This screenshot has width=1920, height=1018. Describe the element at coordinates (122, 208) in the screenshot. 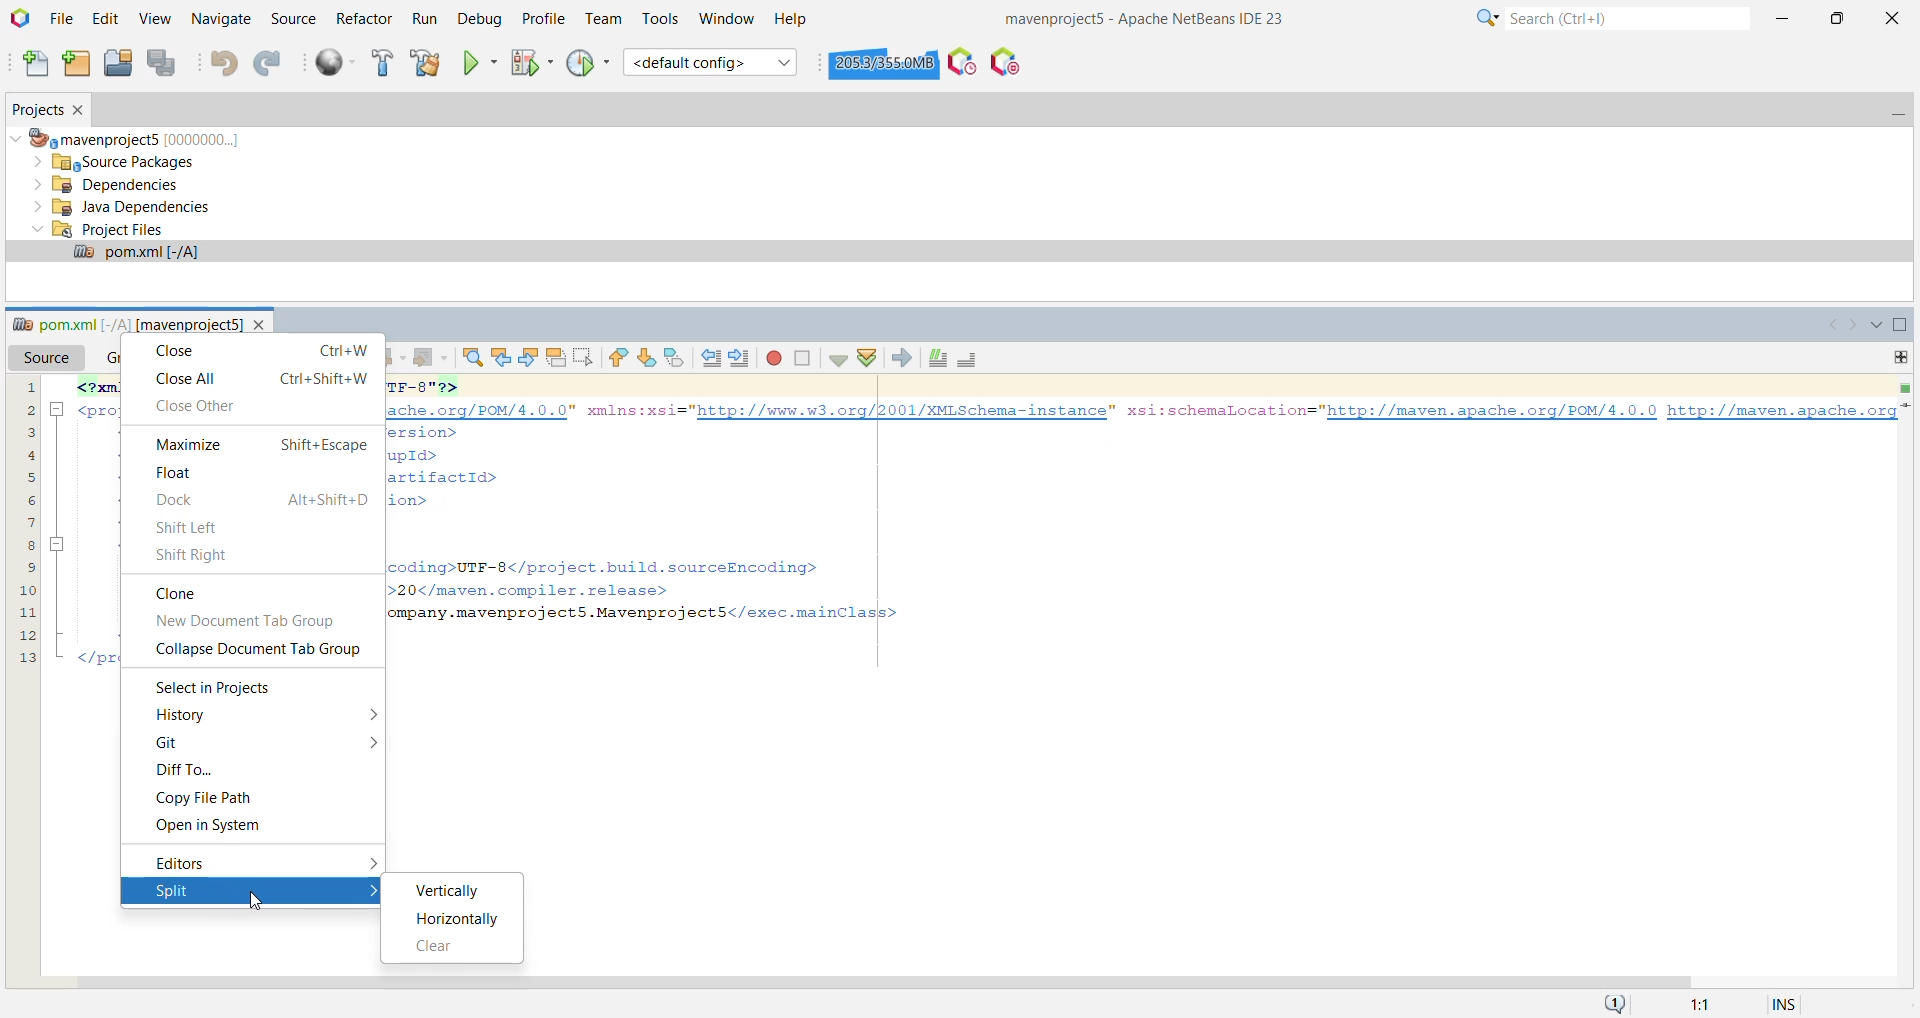

I see `Java Dependencies` at that location.